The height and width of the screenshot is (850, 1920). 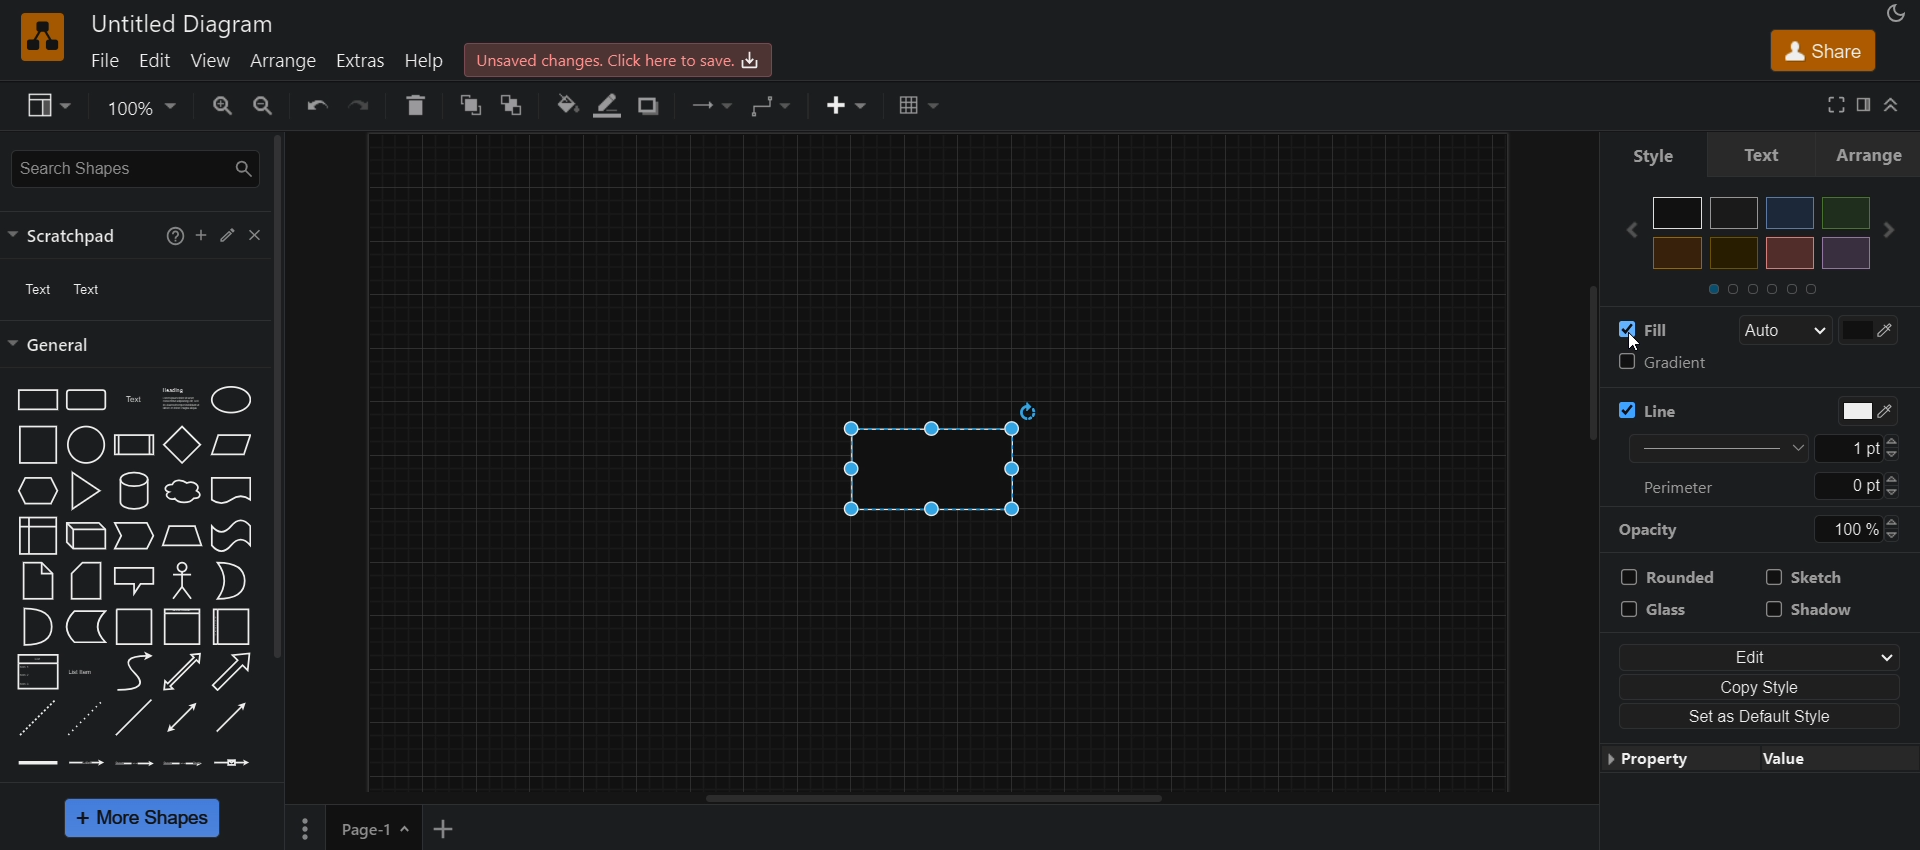 What do you see at coordinates (566, 107) in the screenshot?
I see `fill color` at bounding box center [566, 107].